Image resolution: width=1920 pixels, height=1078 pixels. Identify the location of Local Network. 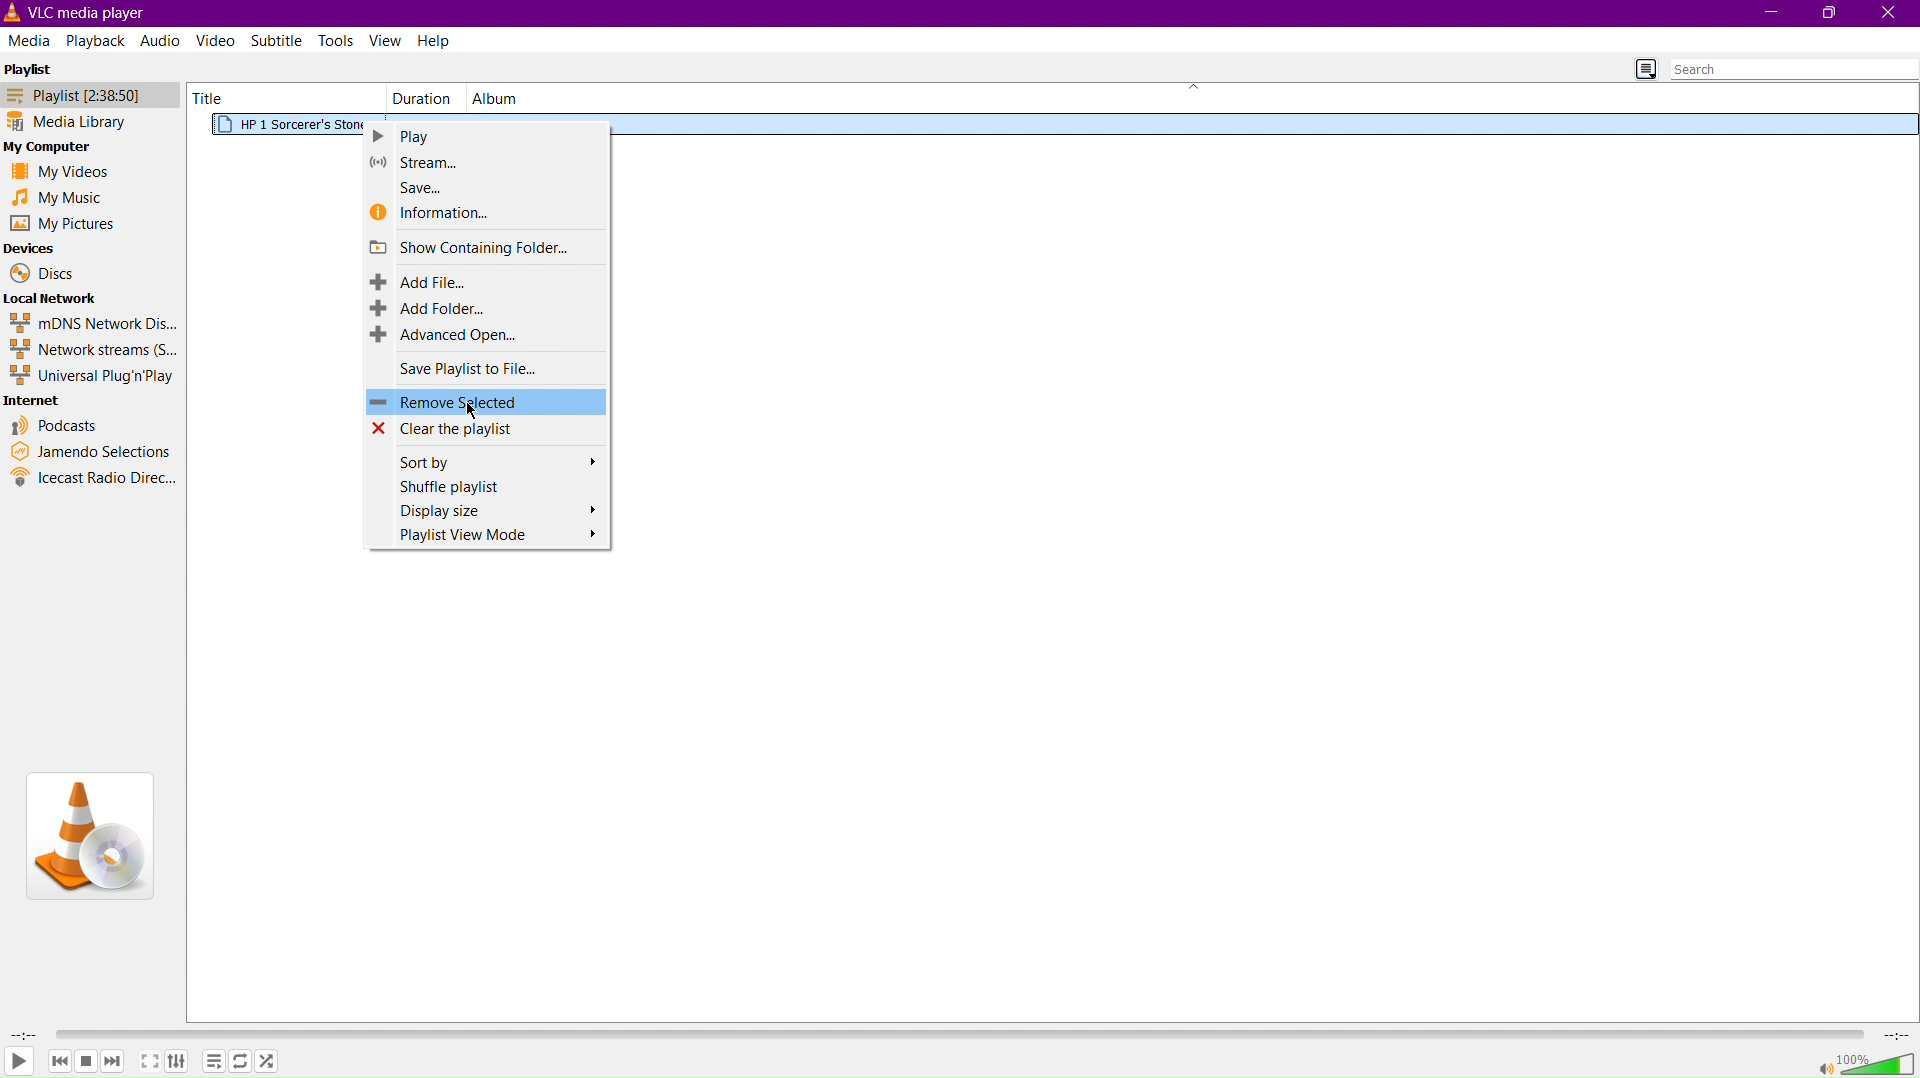
(54, 298).